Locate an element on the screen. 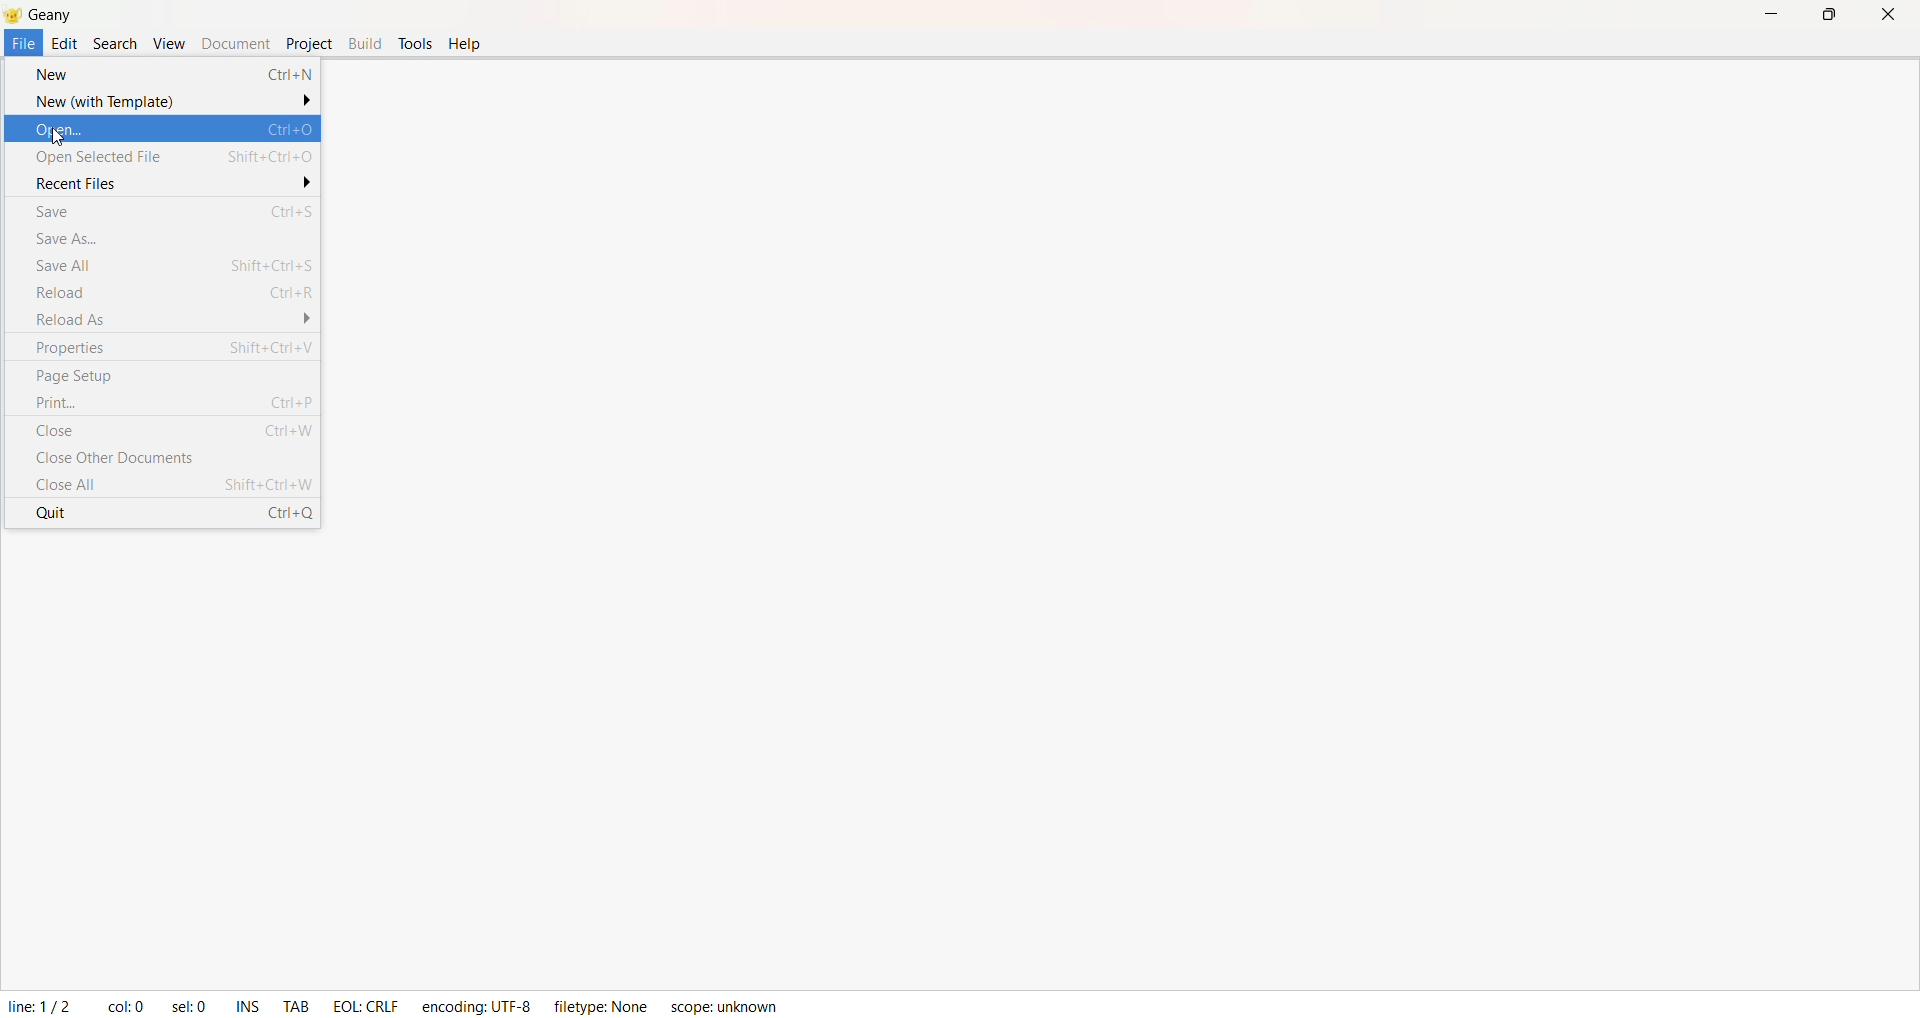 This screenshot has width=1920, height=1018. View is located at coordinates (167, 43).